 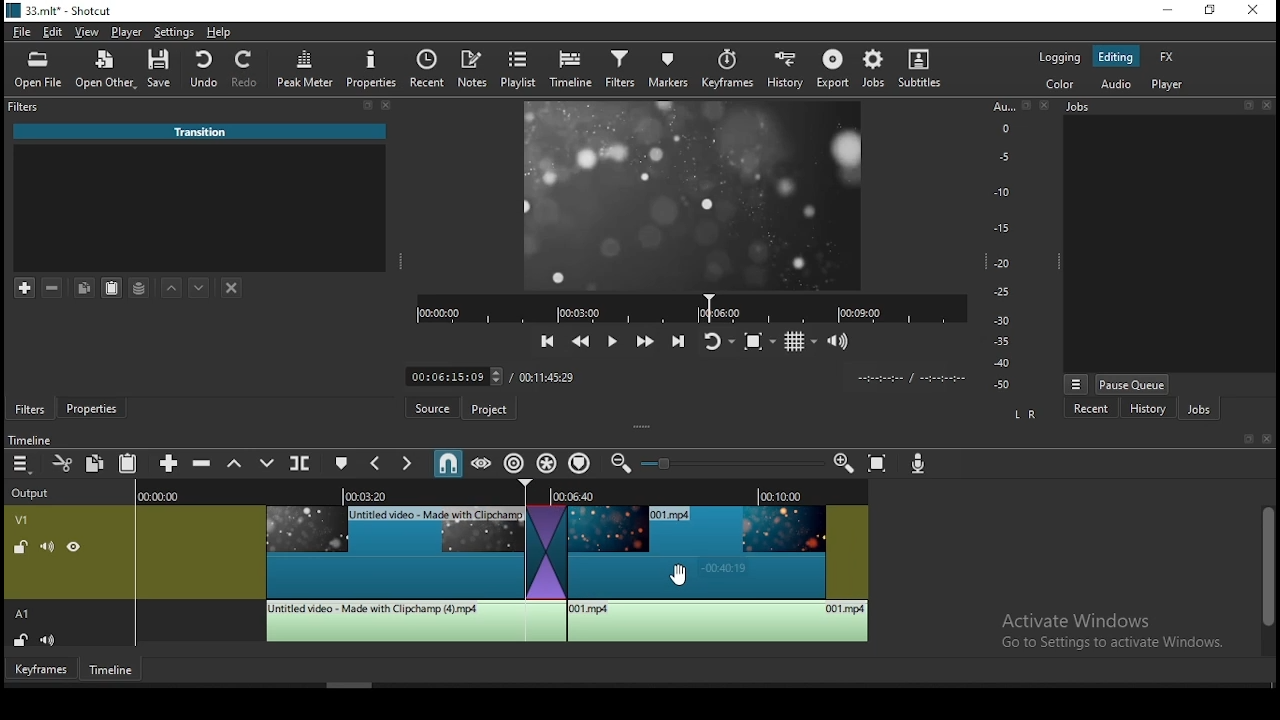 I want to click on video preview, so click(x=695, y=193).